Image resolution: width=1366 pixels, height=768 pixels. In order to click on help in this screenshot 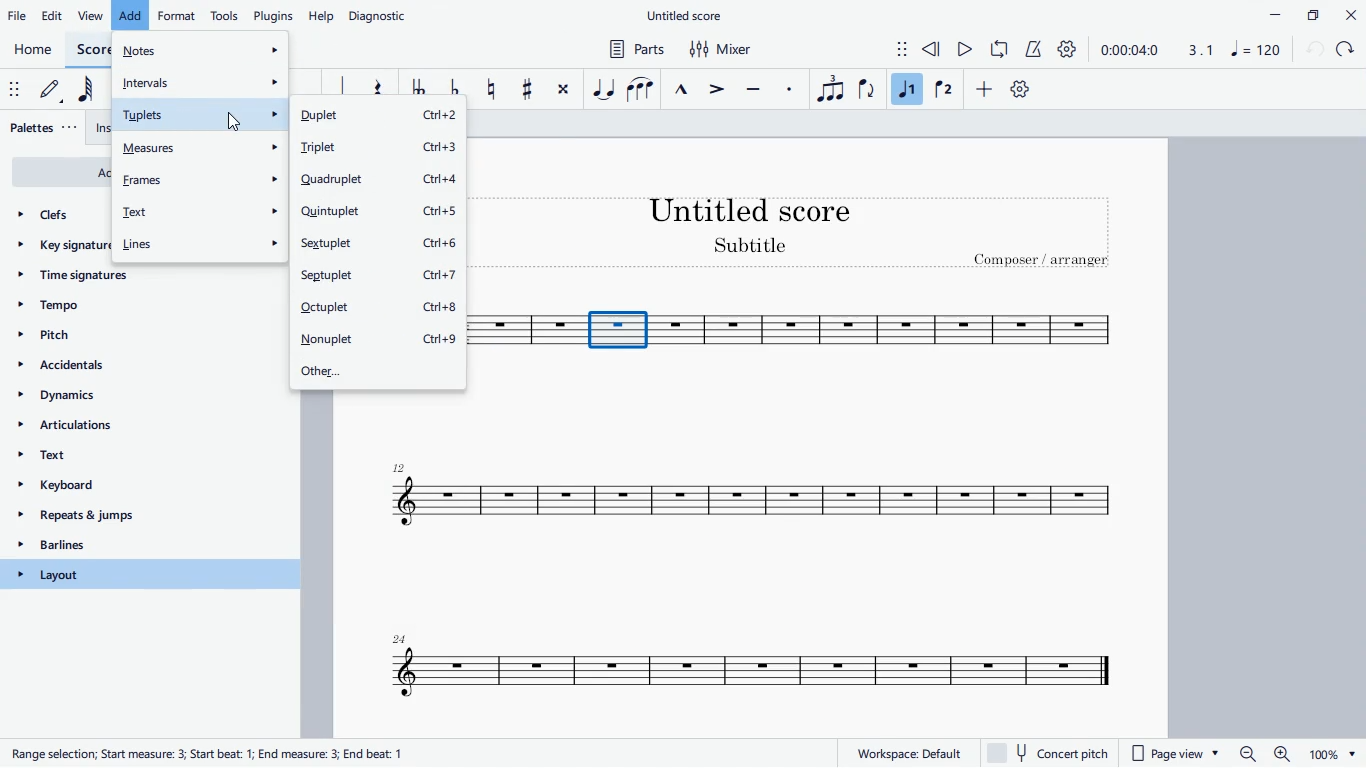, I will do `click(323, 15)`.